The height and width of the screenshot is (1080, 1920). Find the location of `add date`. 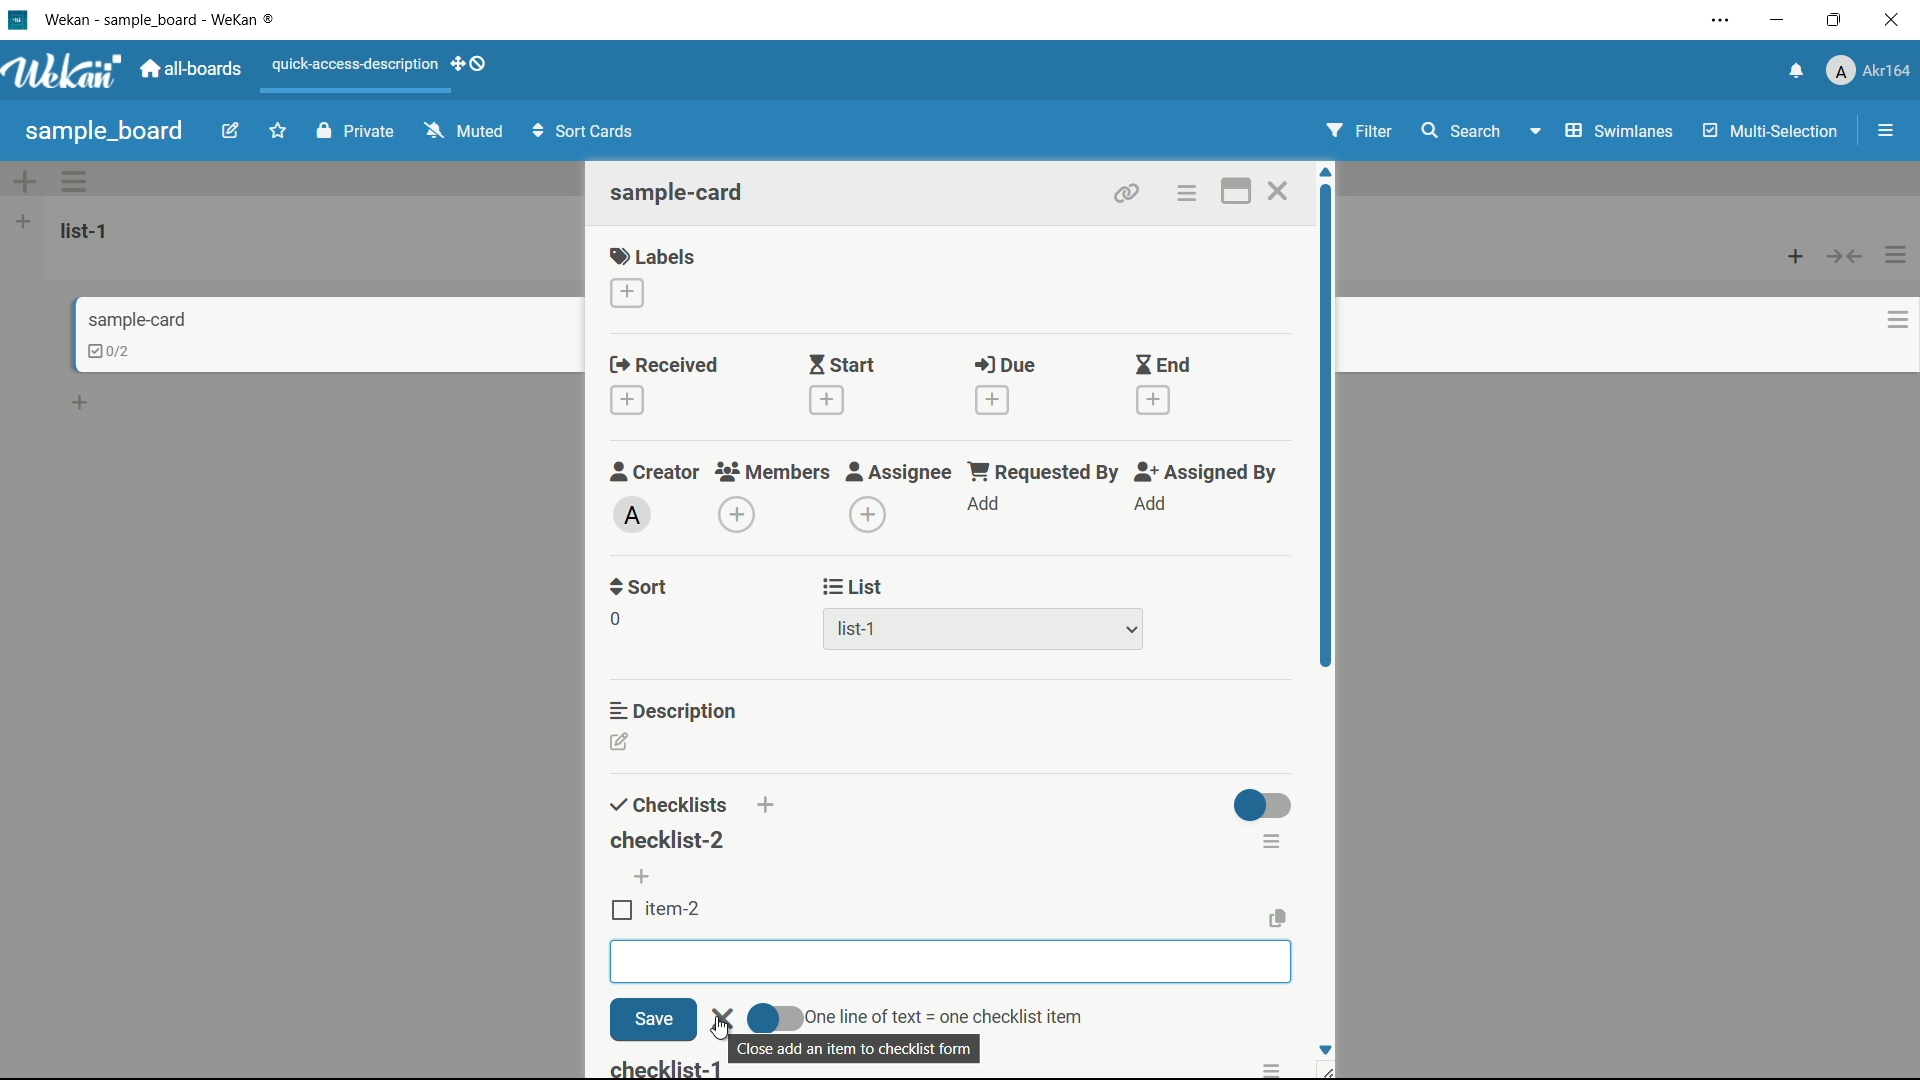

add date is located at coordinates (824, 400).